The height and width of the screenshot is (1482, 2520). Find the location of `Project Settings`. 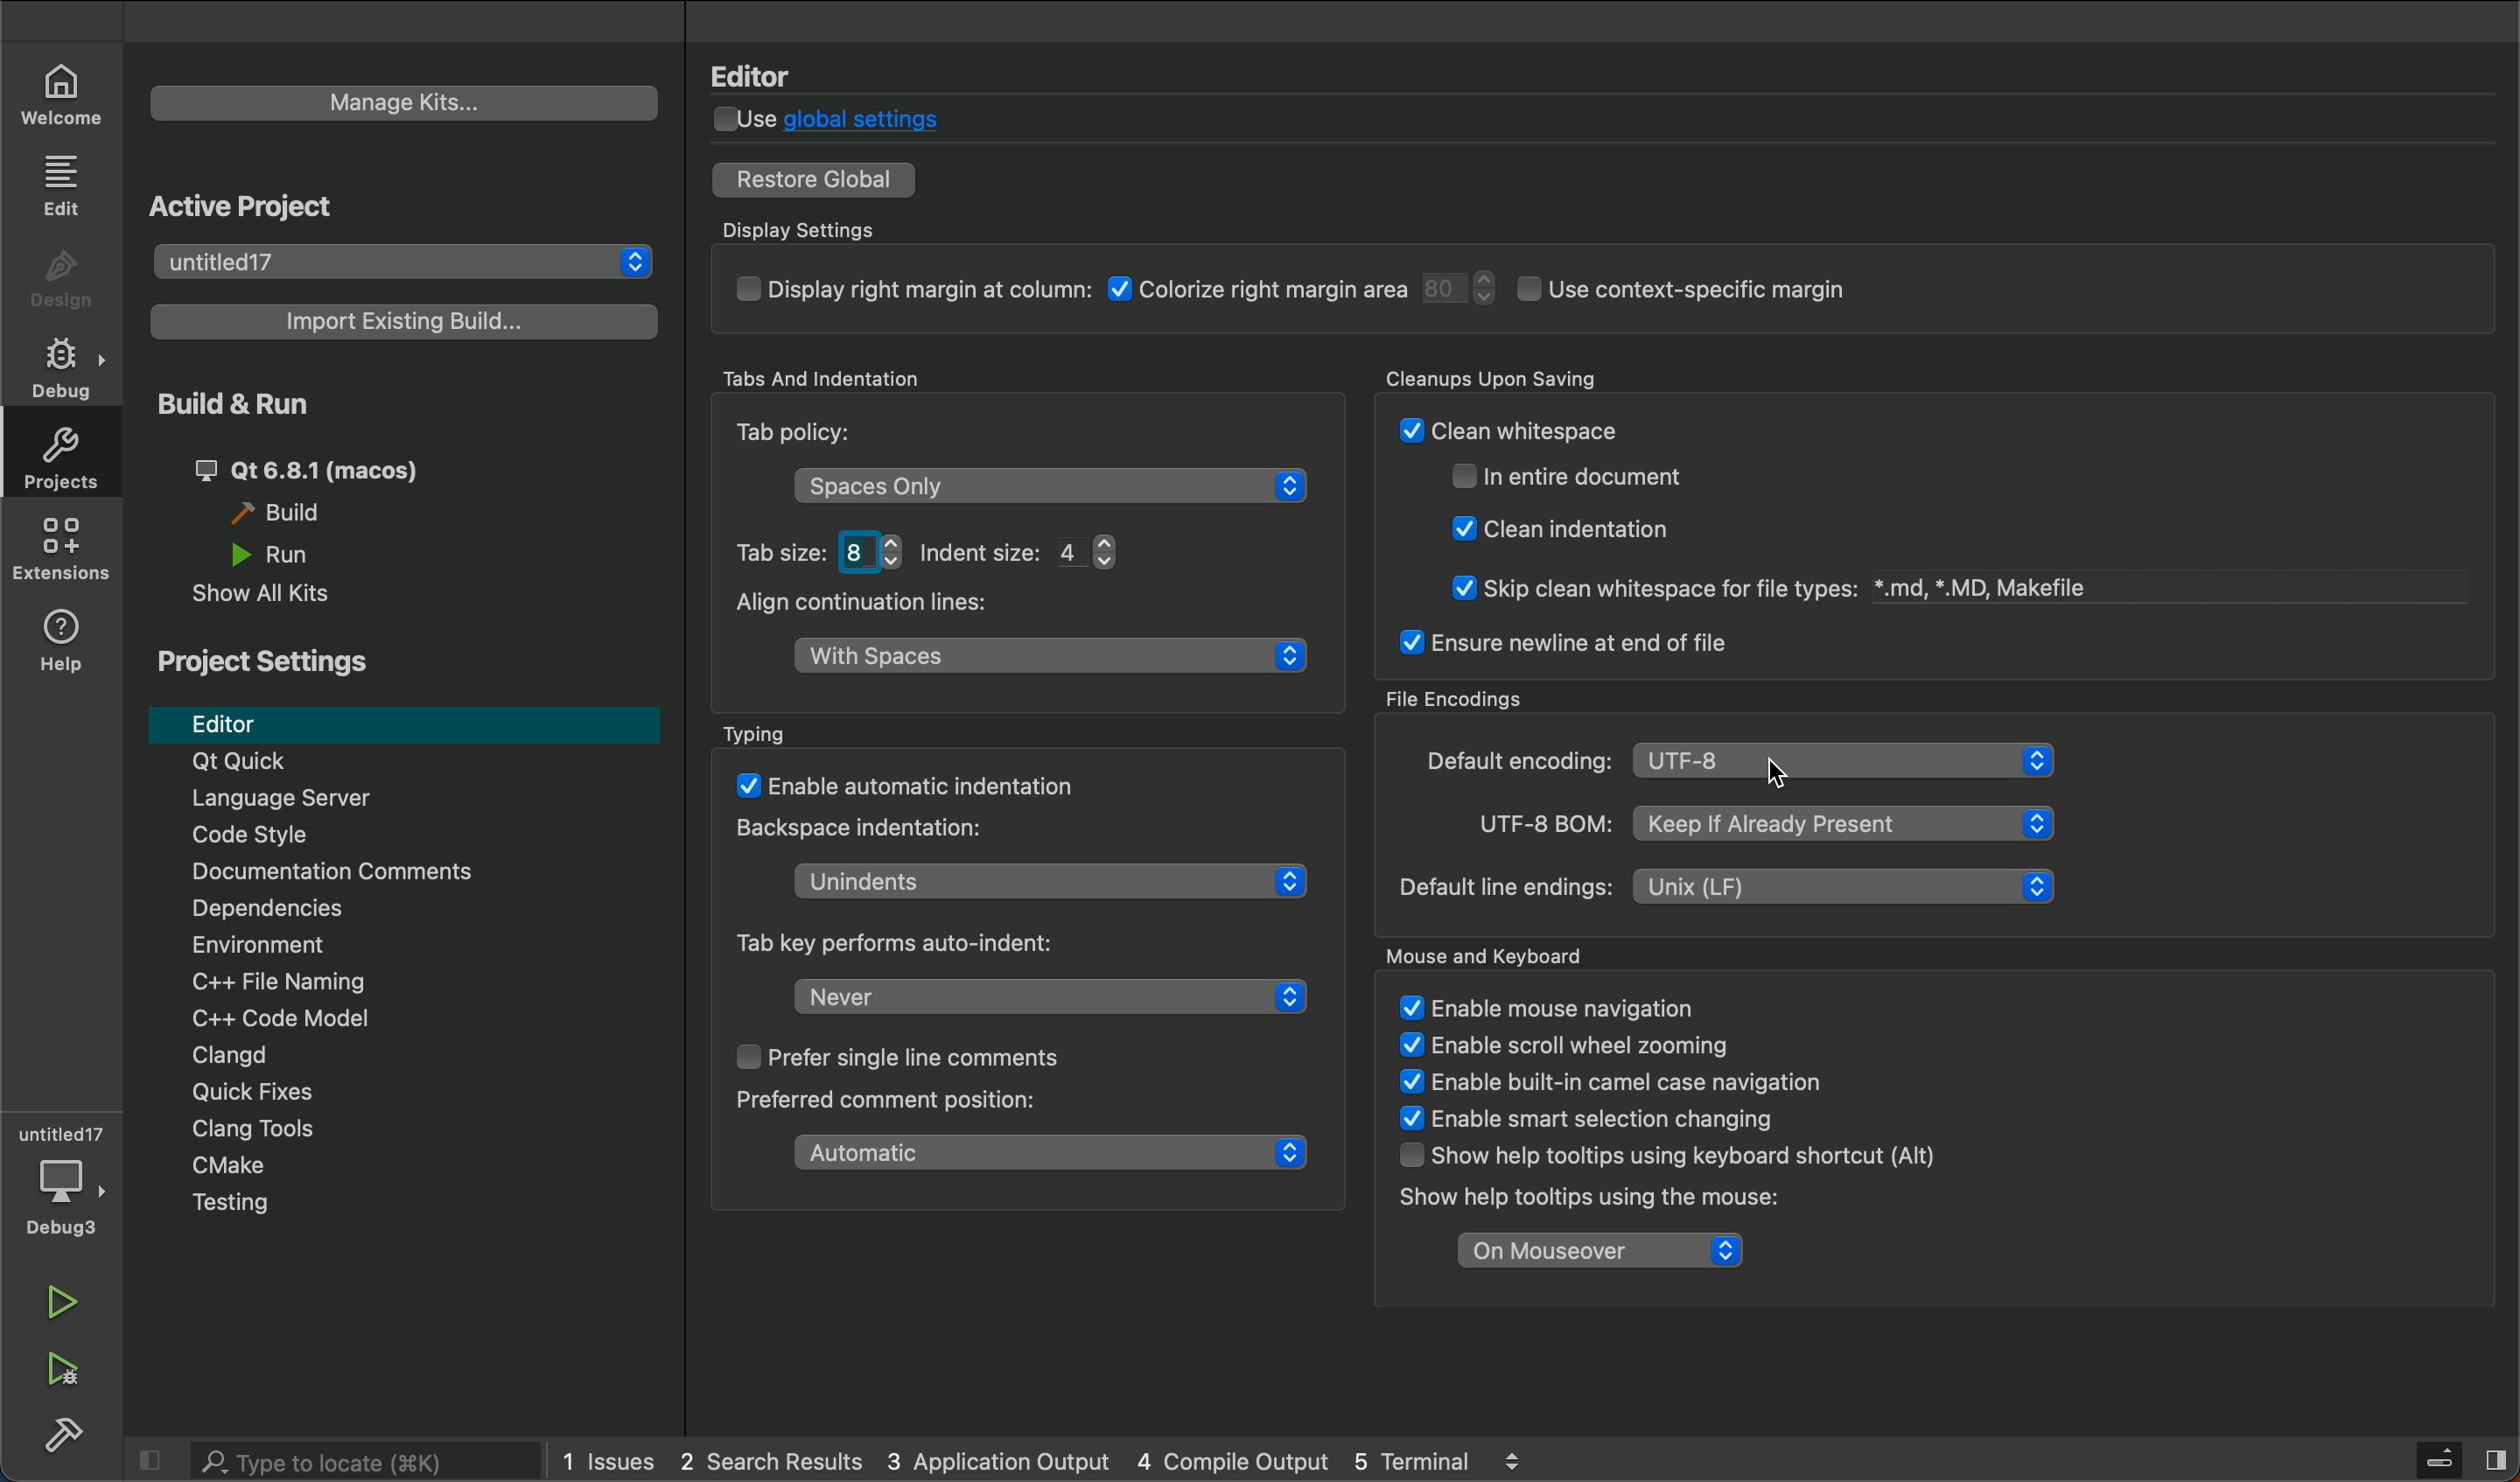

Project Settings is located at coordinates (282, 666).